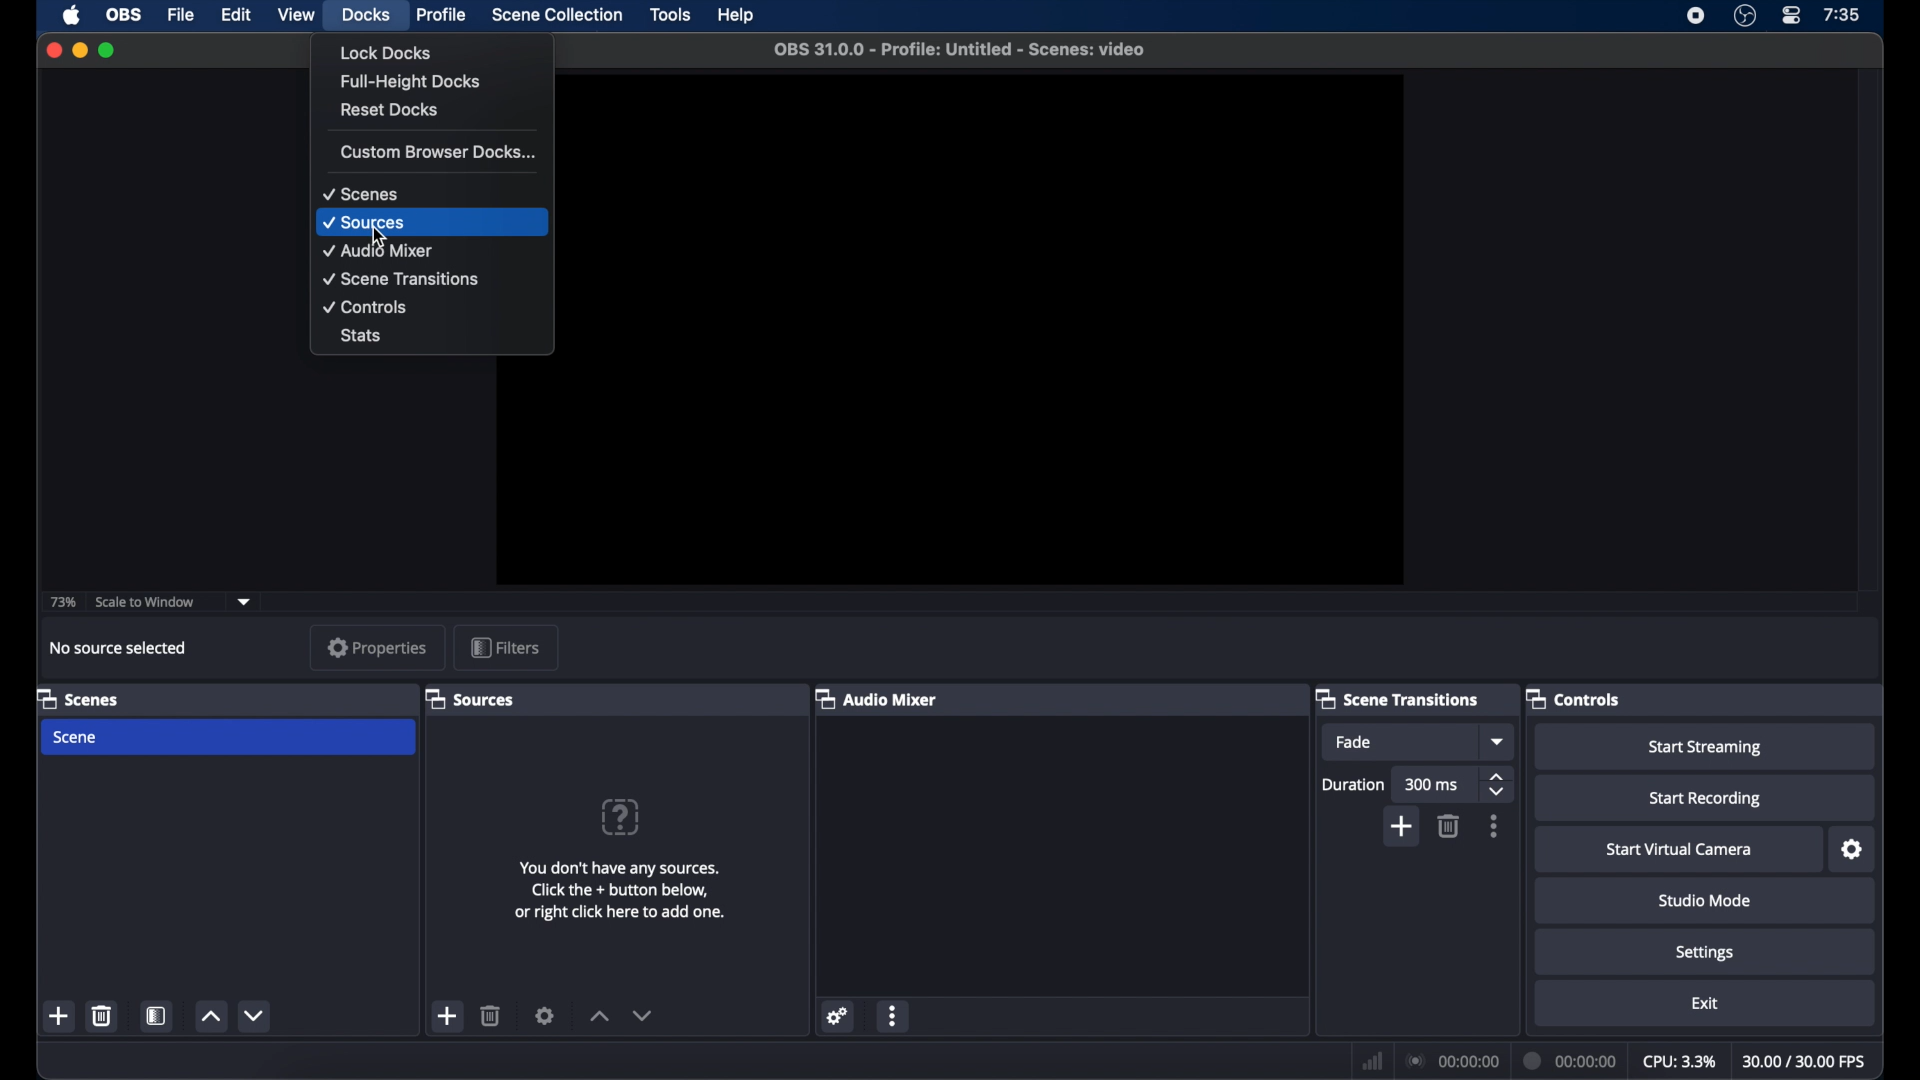 Image resolution: width=1920 pixels, height=1080 pixels. Describe the element at coordinates (210, 1017) in the screenshot. I see `increment` at that location.